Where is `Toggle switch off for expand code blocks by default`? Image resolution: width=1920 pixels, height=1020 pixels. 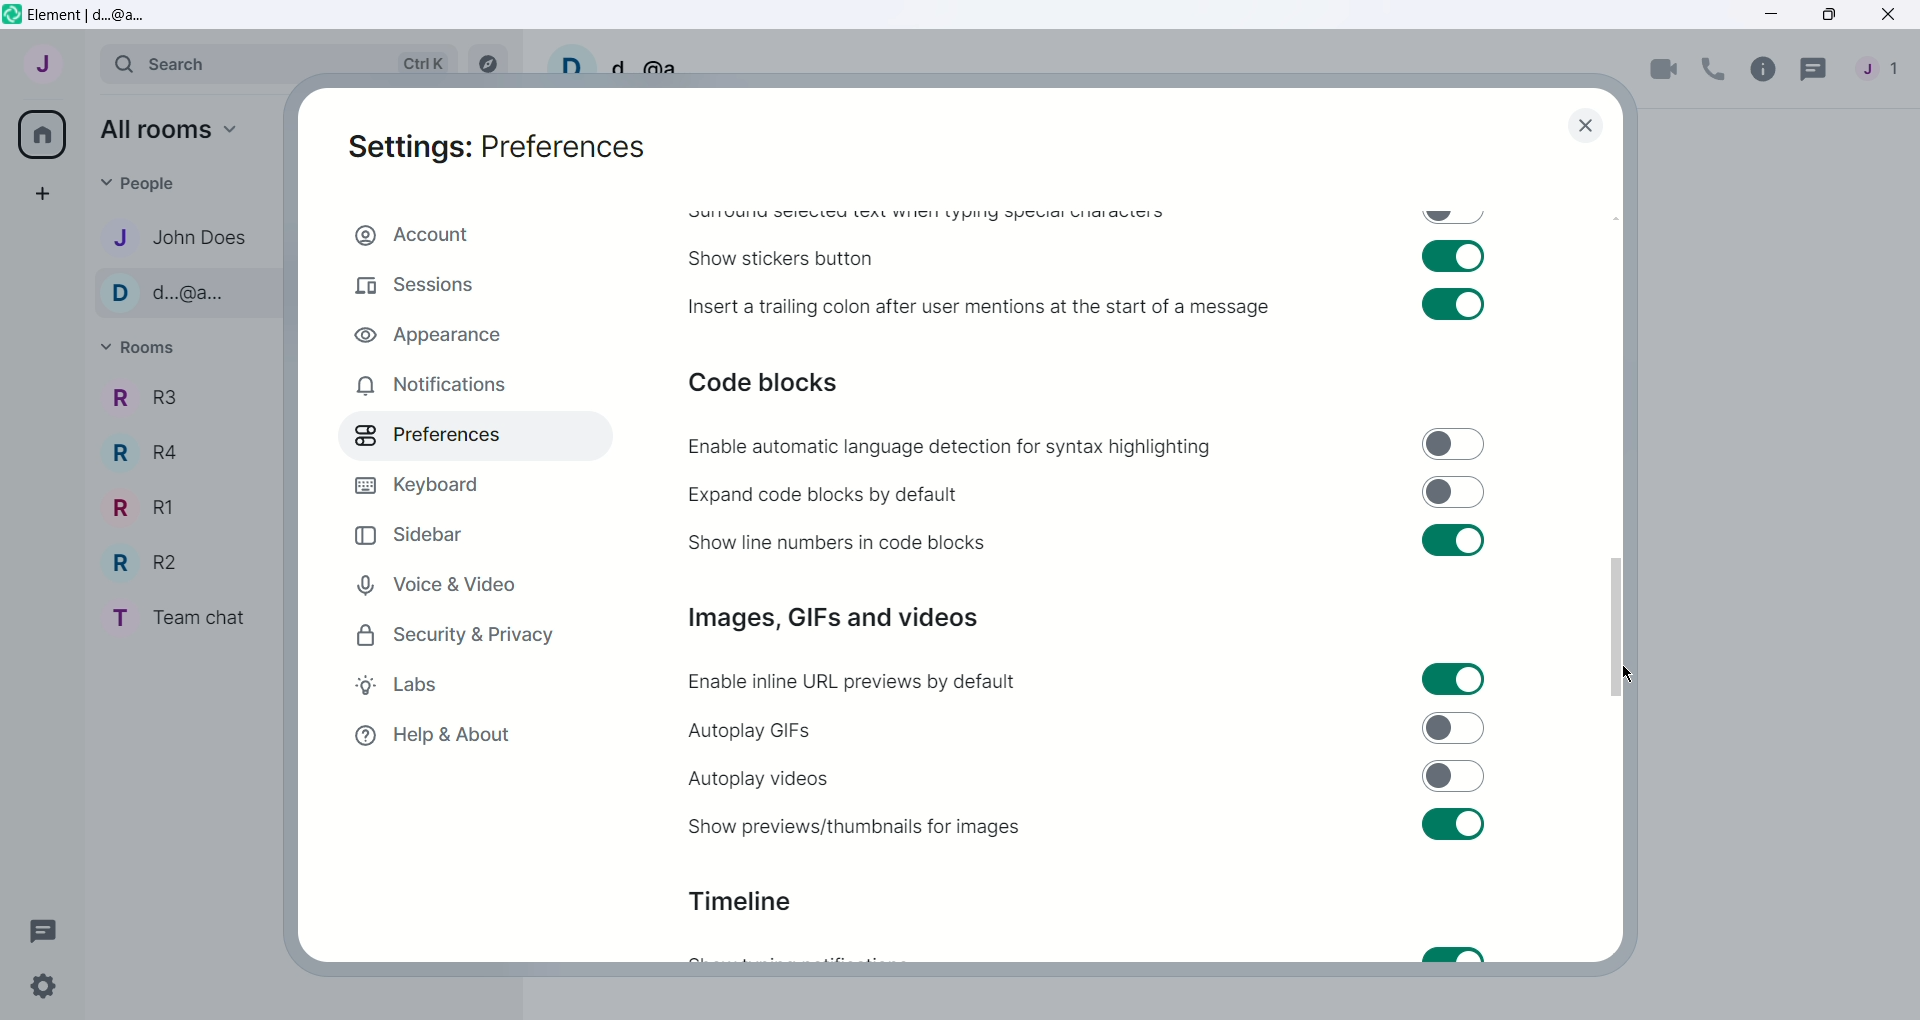 Toggle switch off for expand code blocks by default is located at coordinates (1454, 492).